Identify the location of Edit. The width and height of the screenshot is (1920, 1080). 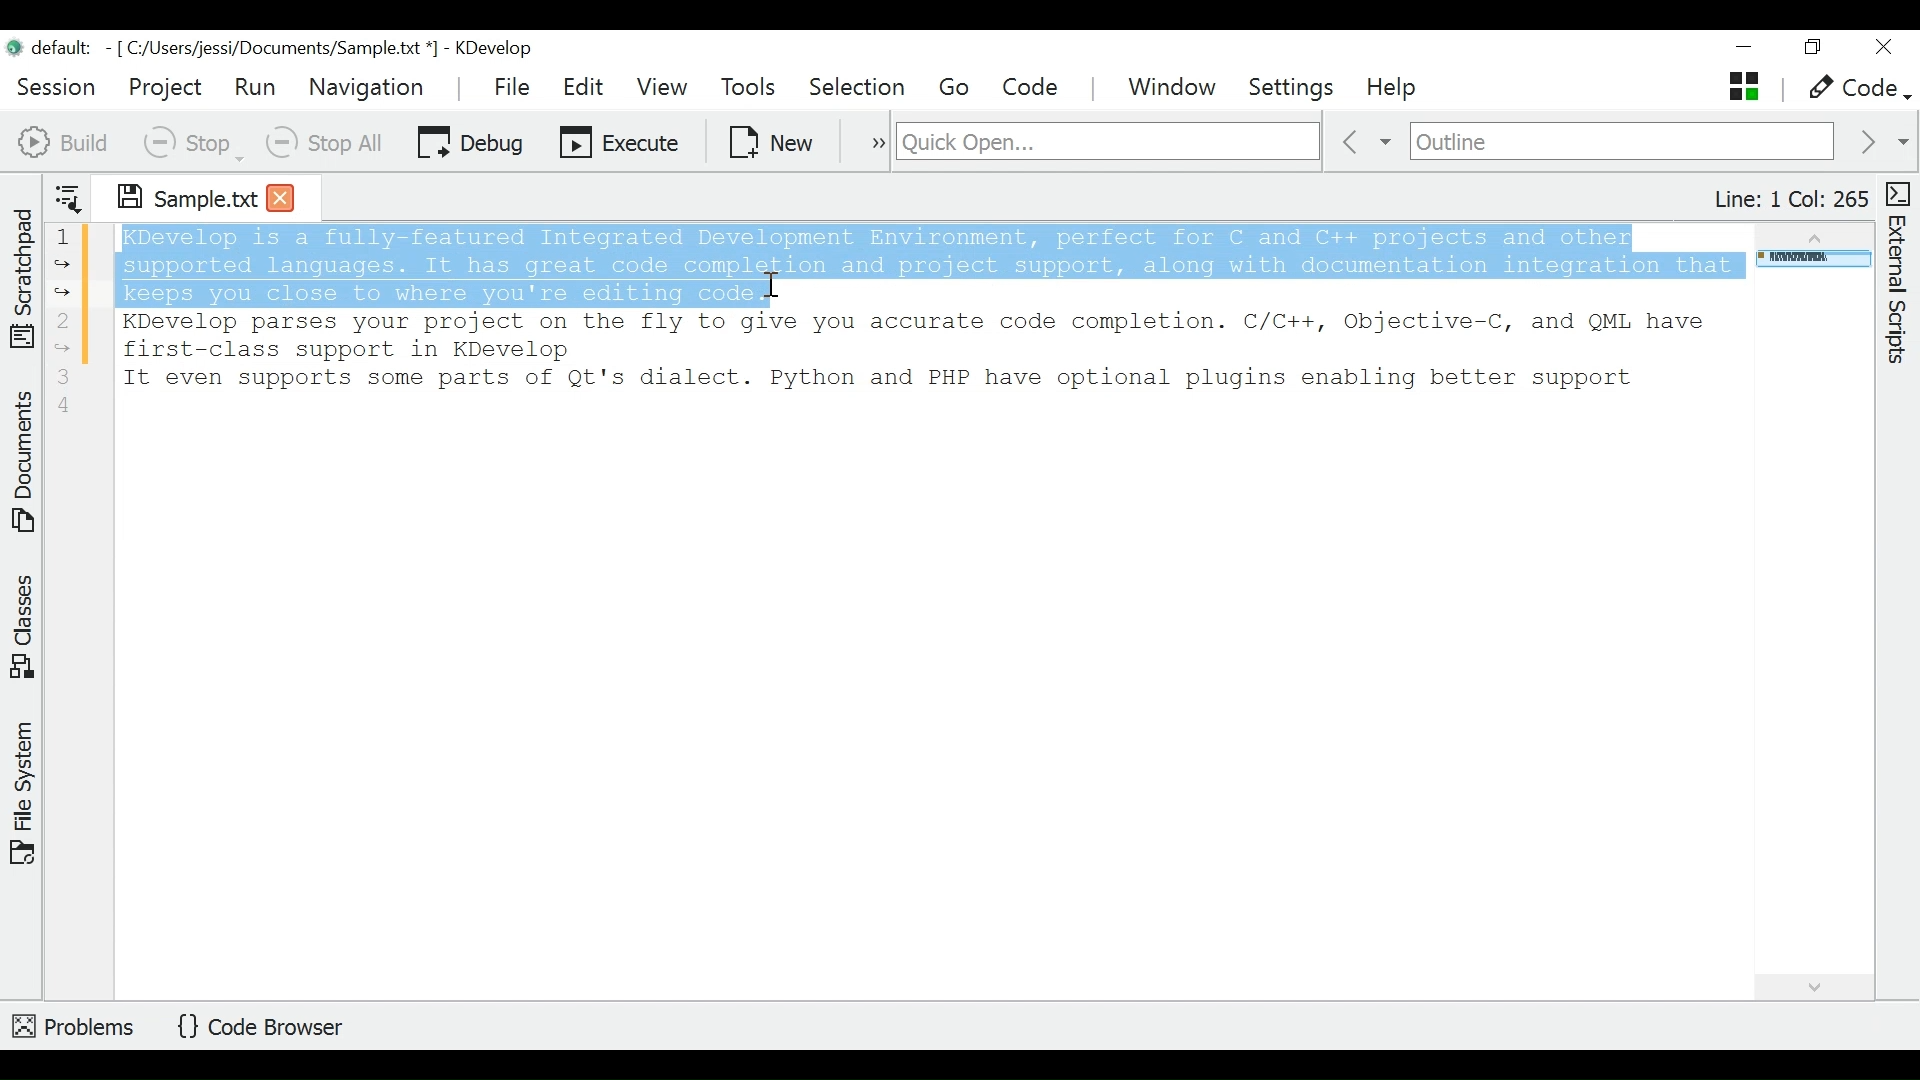
(585, 87).